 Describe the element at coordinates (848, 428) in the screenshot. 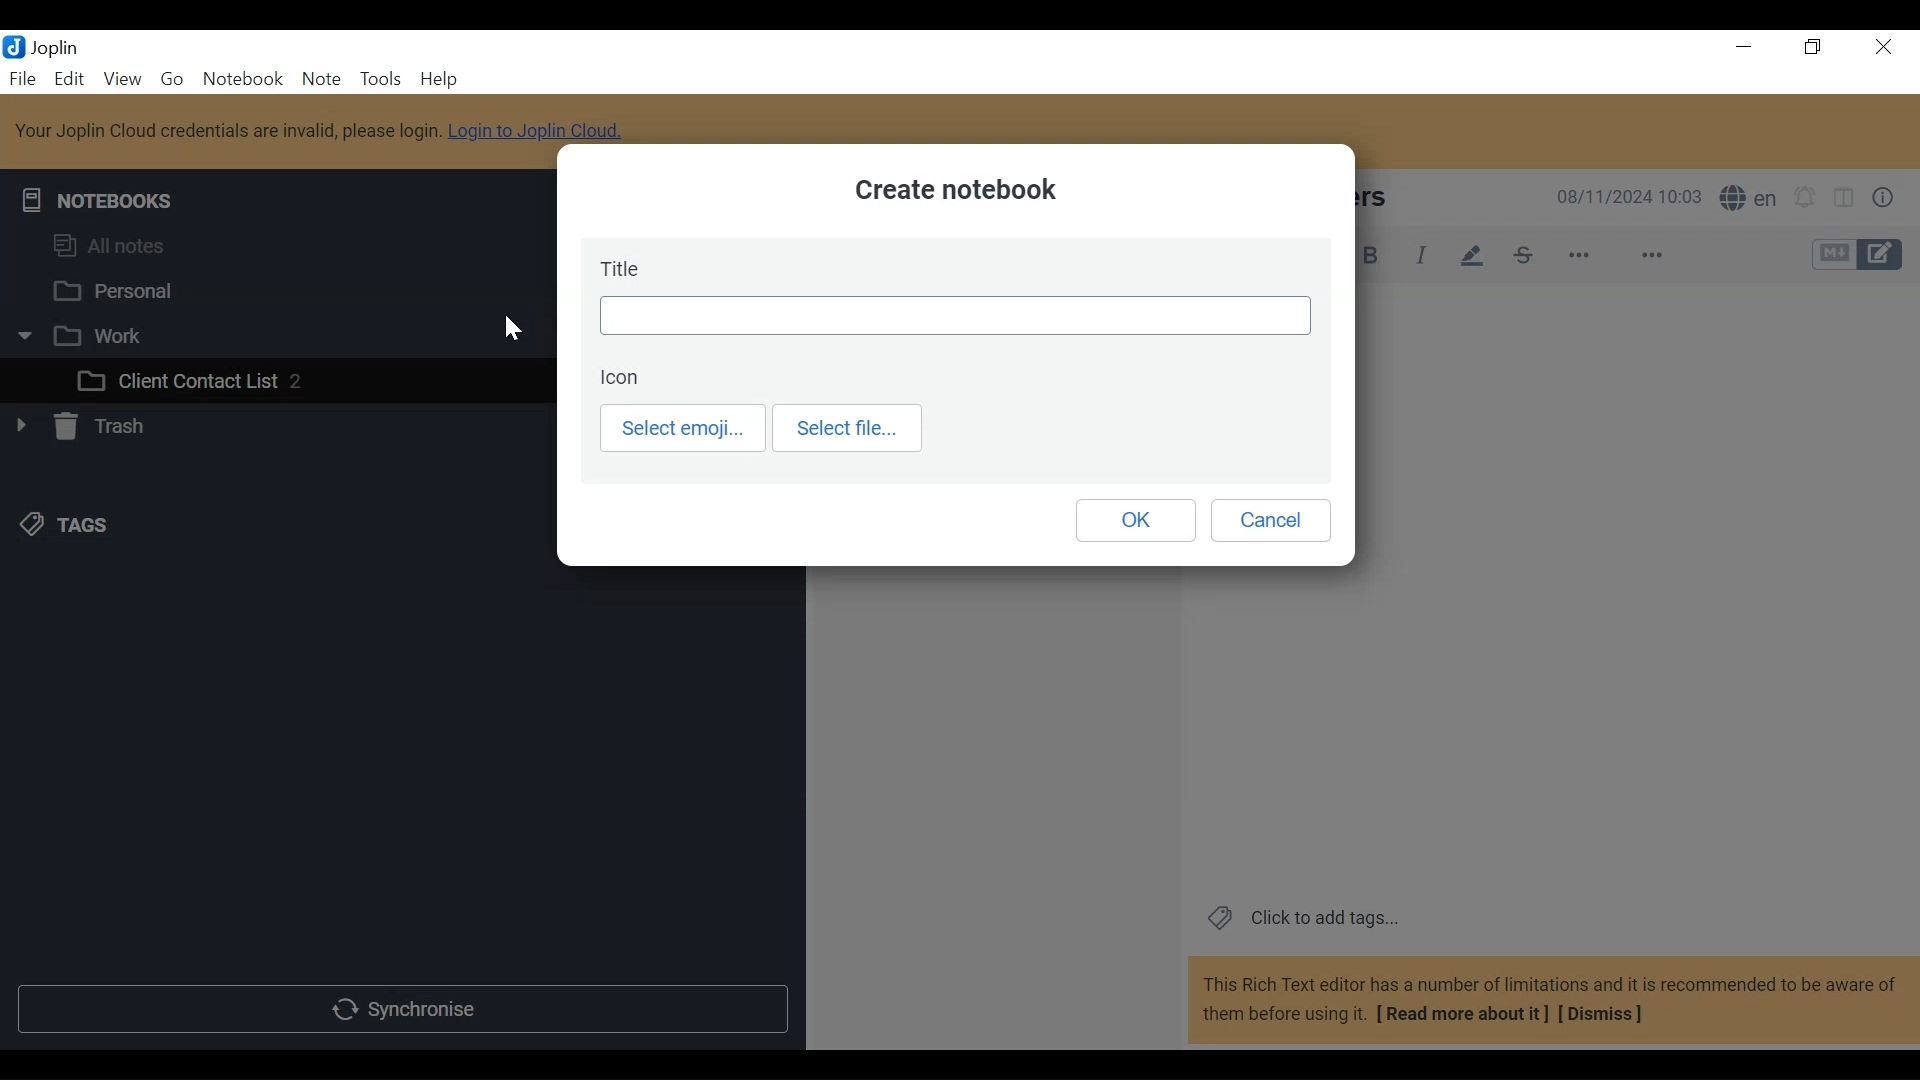

I see `Select file` at that location.